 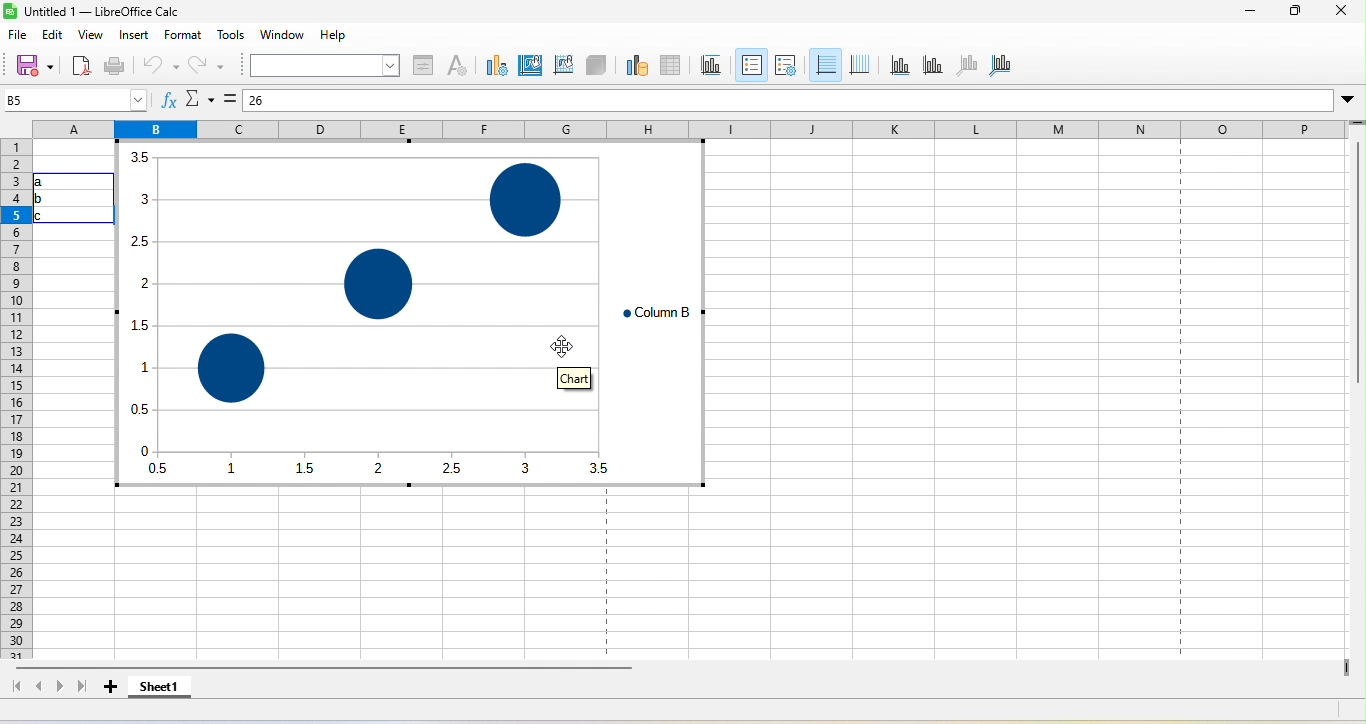 What do you see at coordinates (494, 64) in the screenshot?
I see `change chart type` at bounding box center [494, 64].